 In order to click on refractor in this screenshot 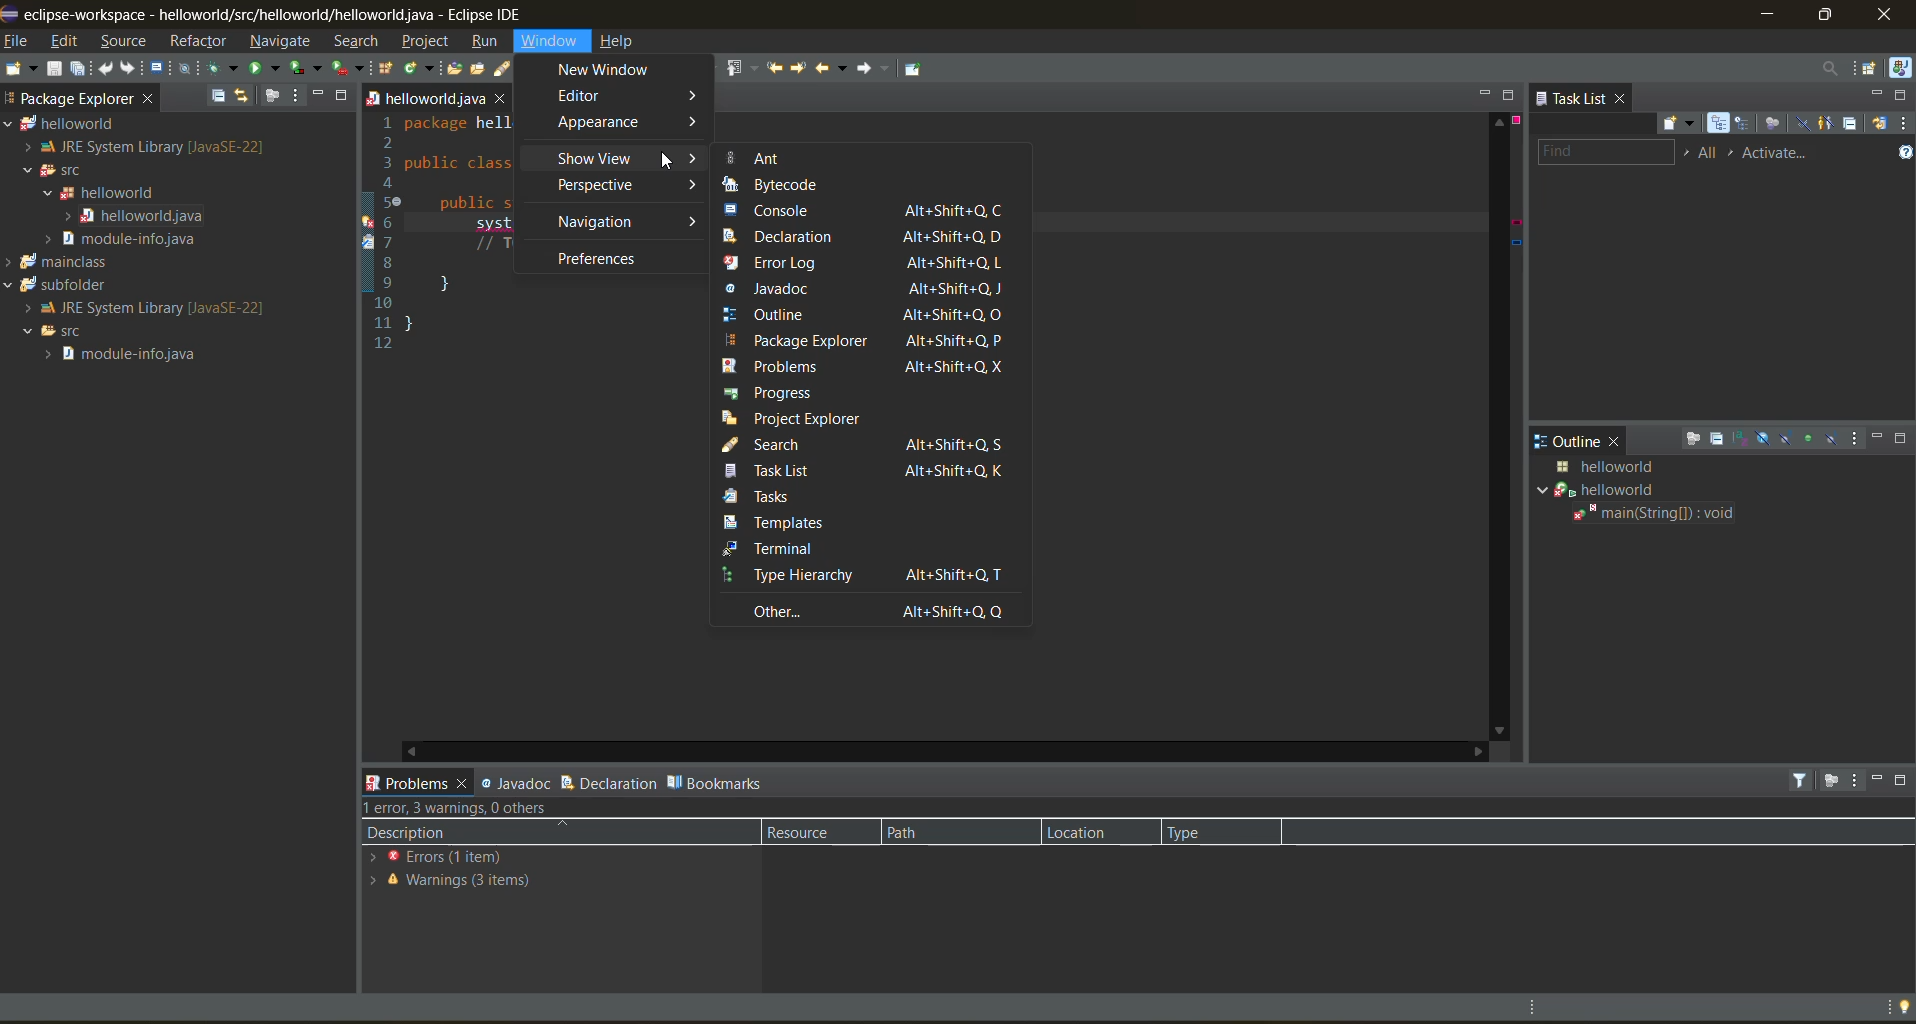, I will do `click(197, 39)`.